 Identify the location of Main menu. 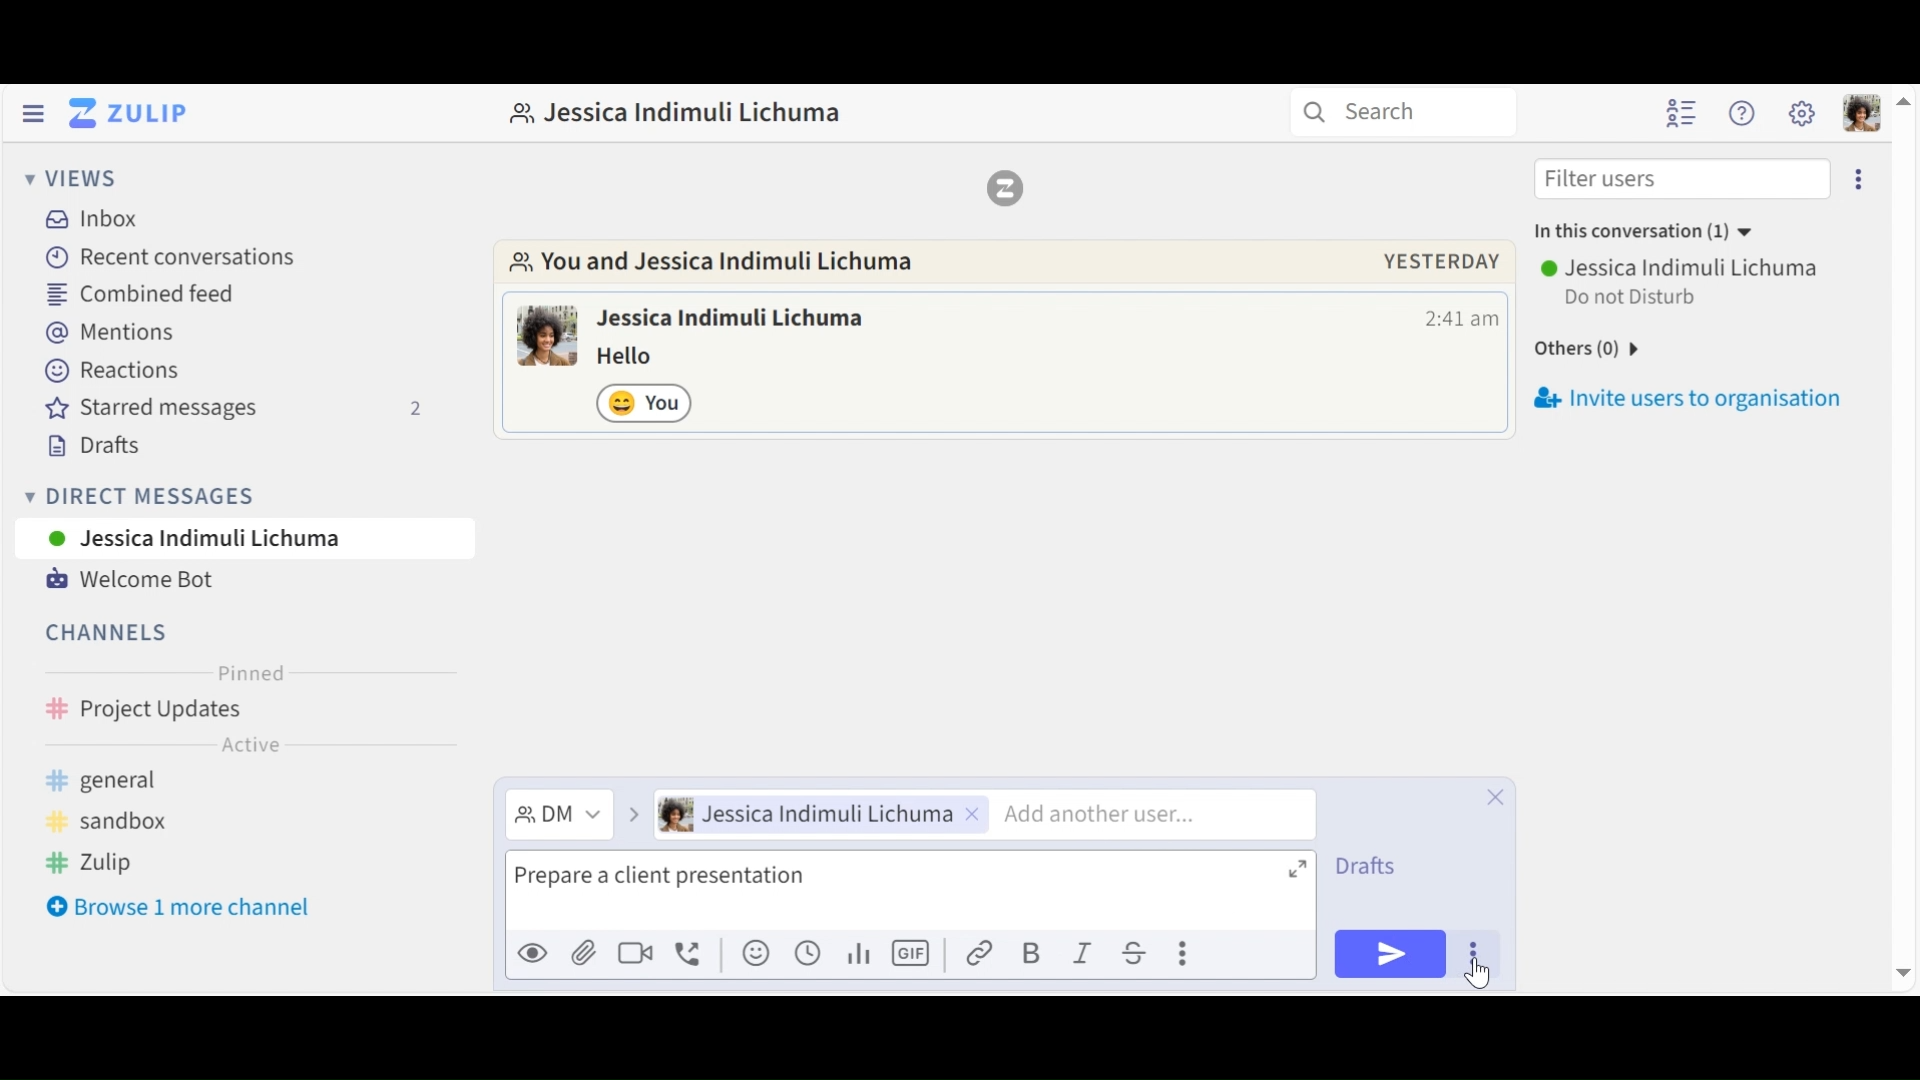
(1802, 113).